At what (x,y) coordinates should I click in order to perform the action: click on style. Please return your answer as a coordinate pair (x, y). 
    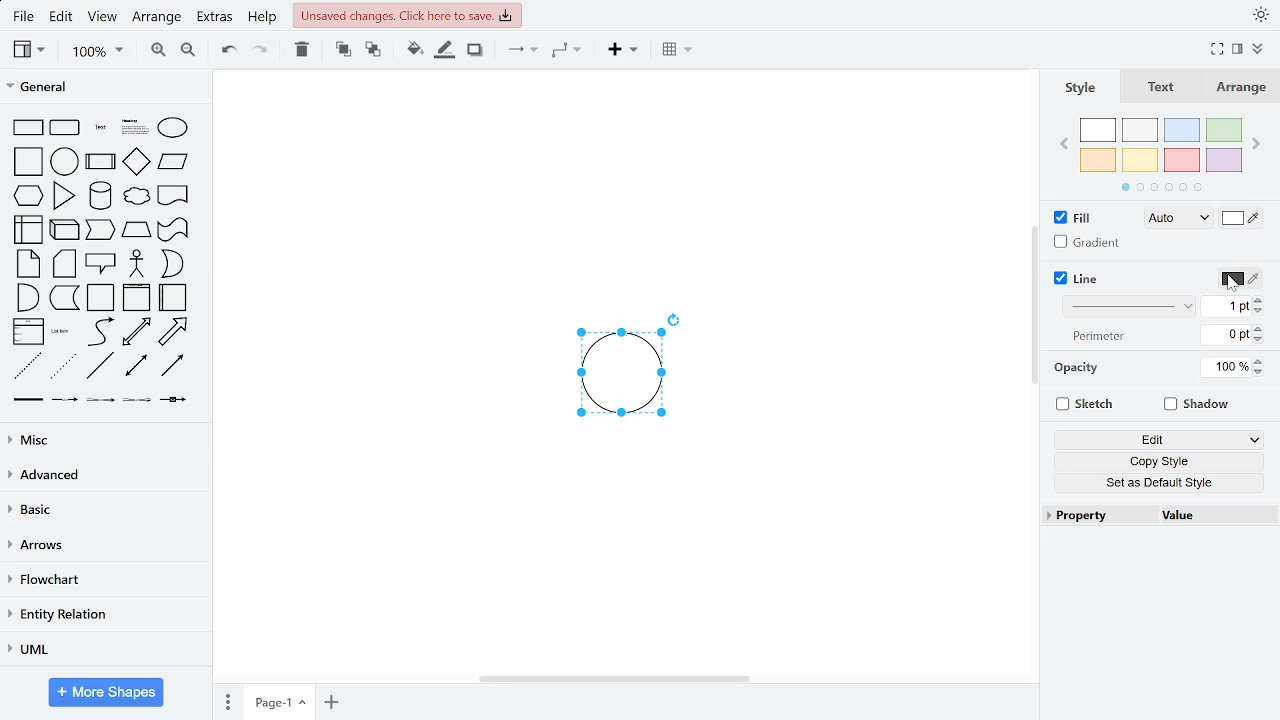
    Looking at the image, I should click on (1082, 88).